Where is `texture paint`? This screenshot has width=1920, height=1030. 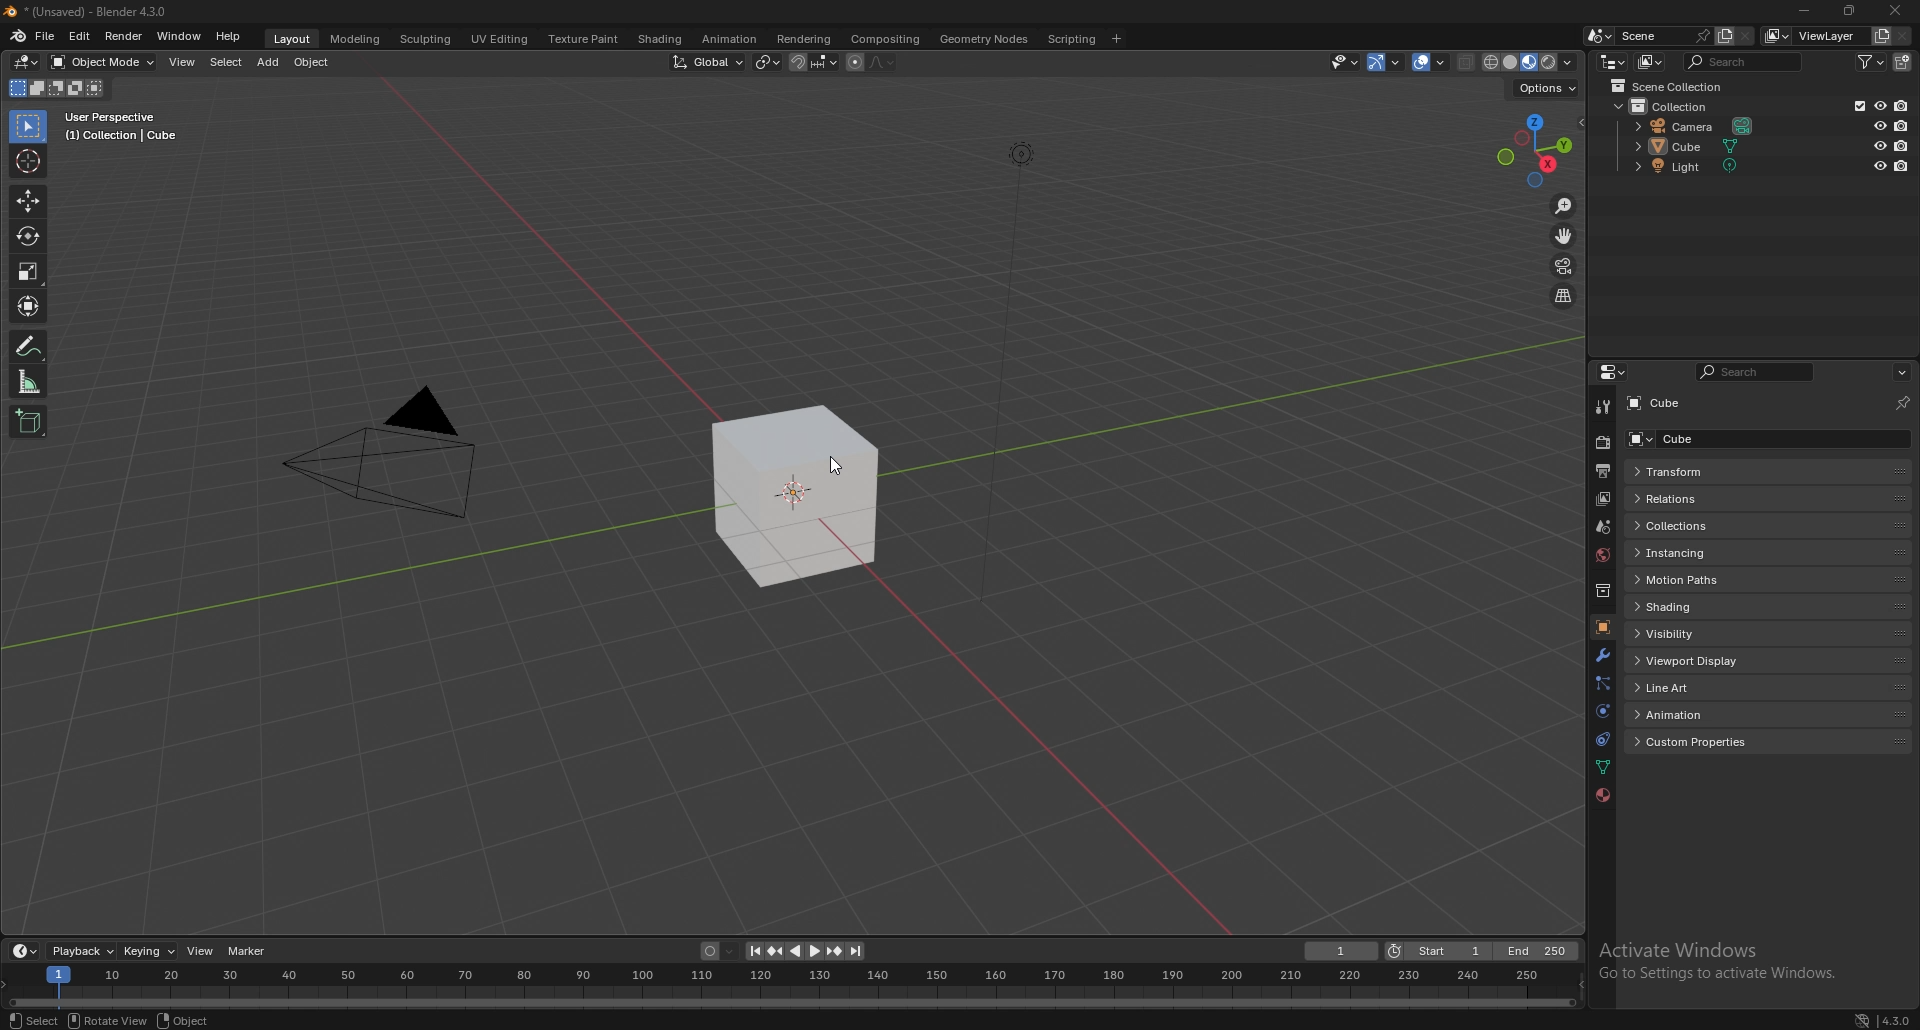
texture paint is located at coordinates (583, 39).